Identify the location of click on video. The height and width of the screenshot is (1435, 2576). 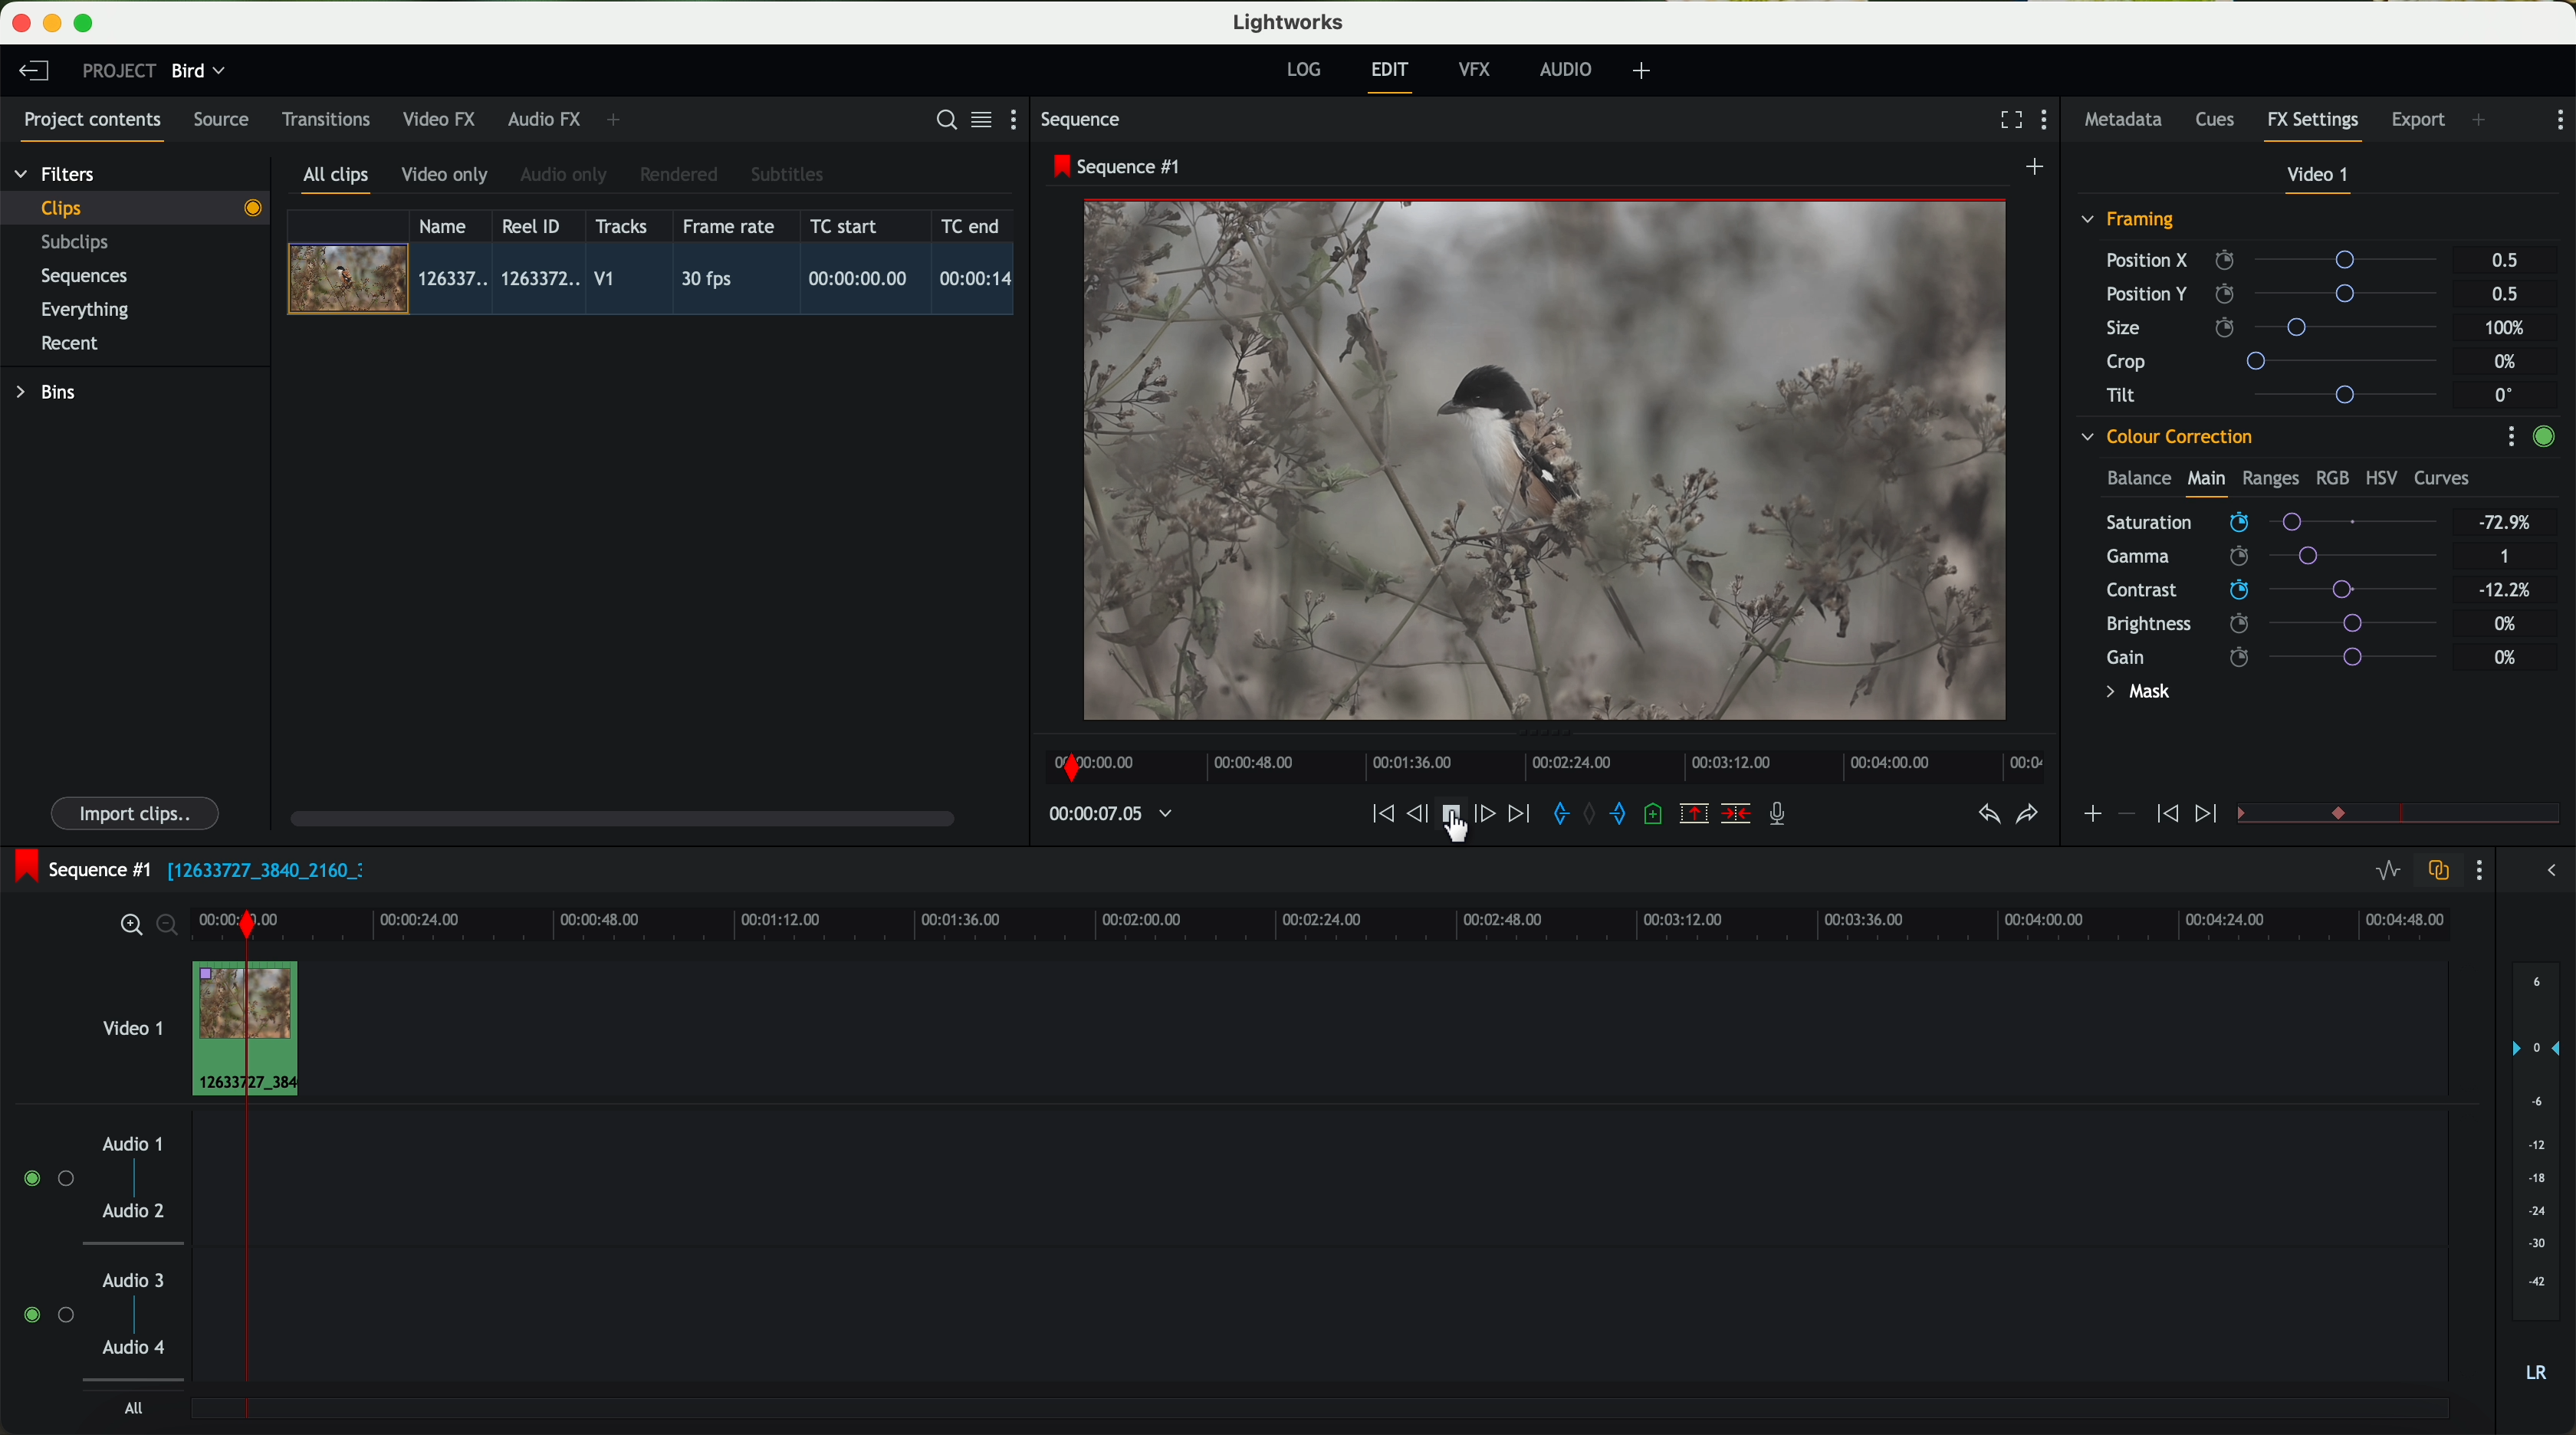
(657, 282).